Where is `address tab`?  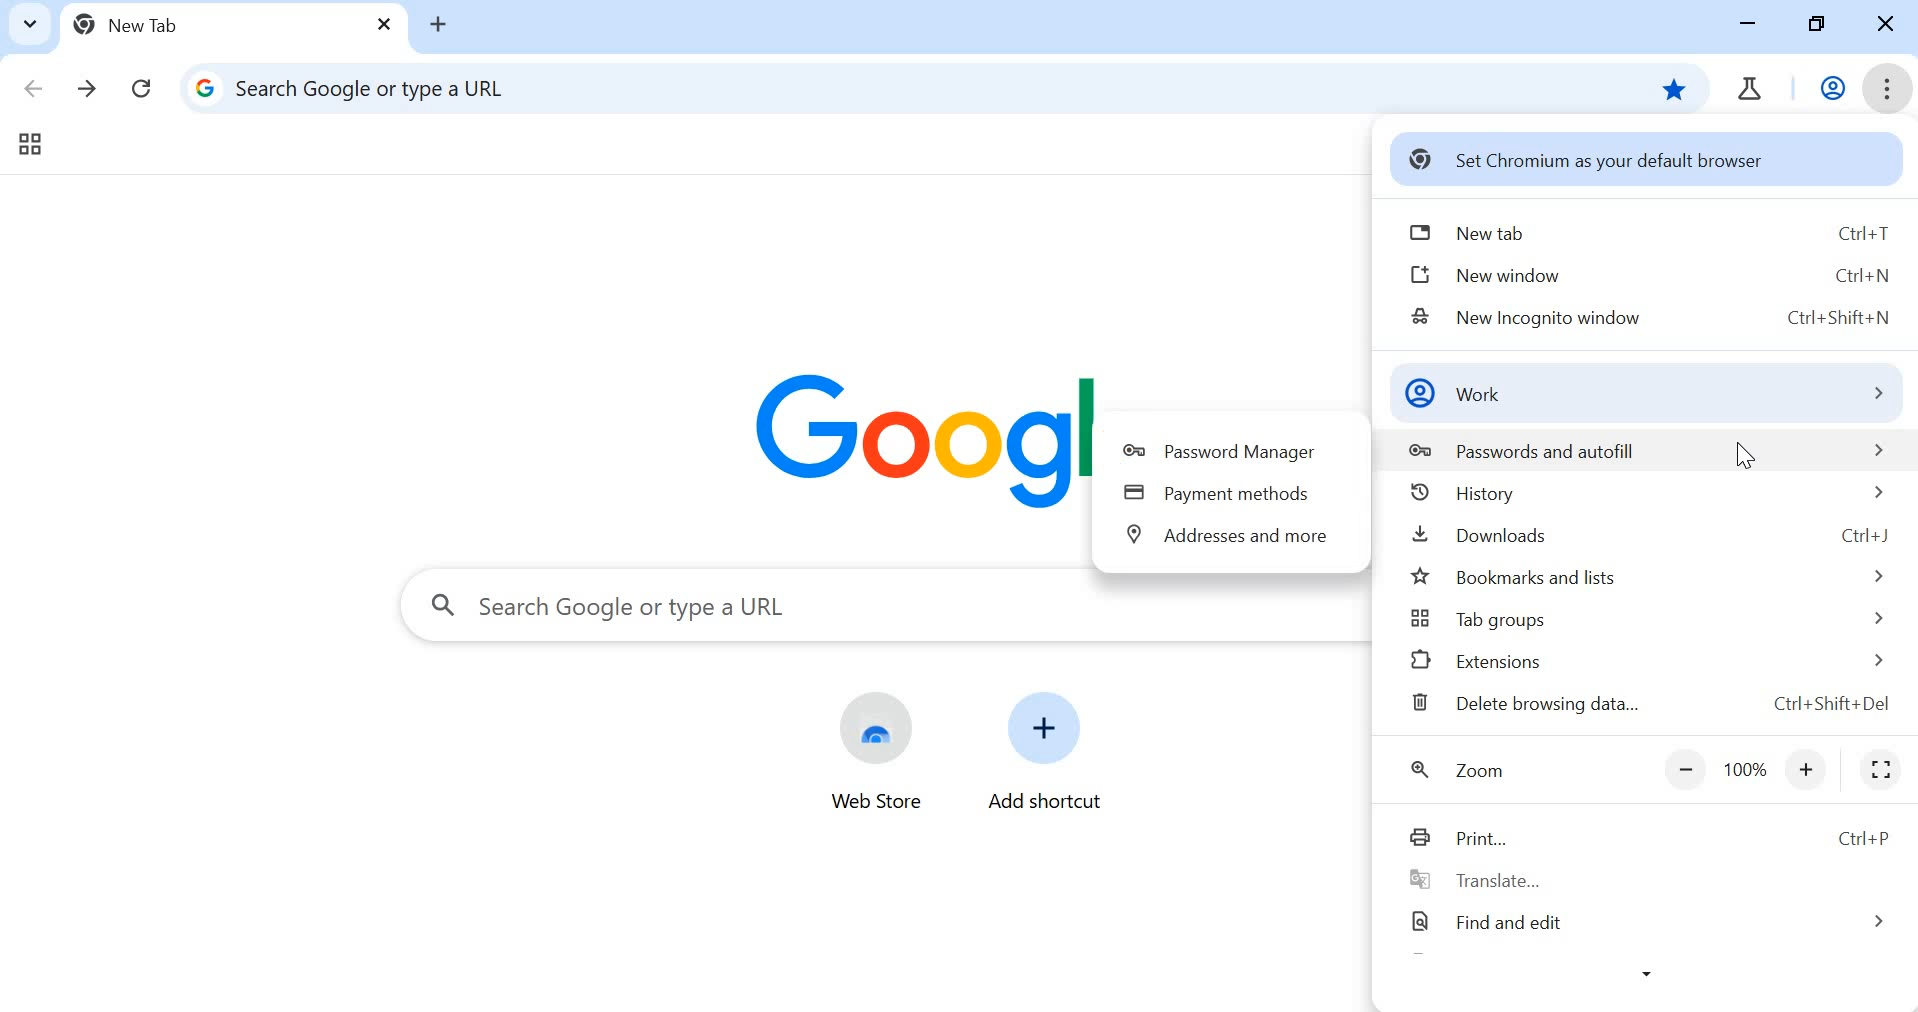
address tab is located at coordinates (884, 87).